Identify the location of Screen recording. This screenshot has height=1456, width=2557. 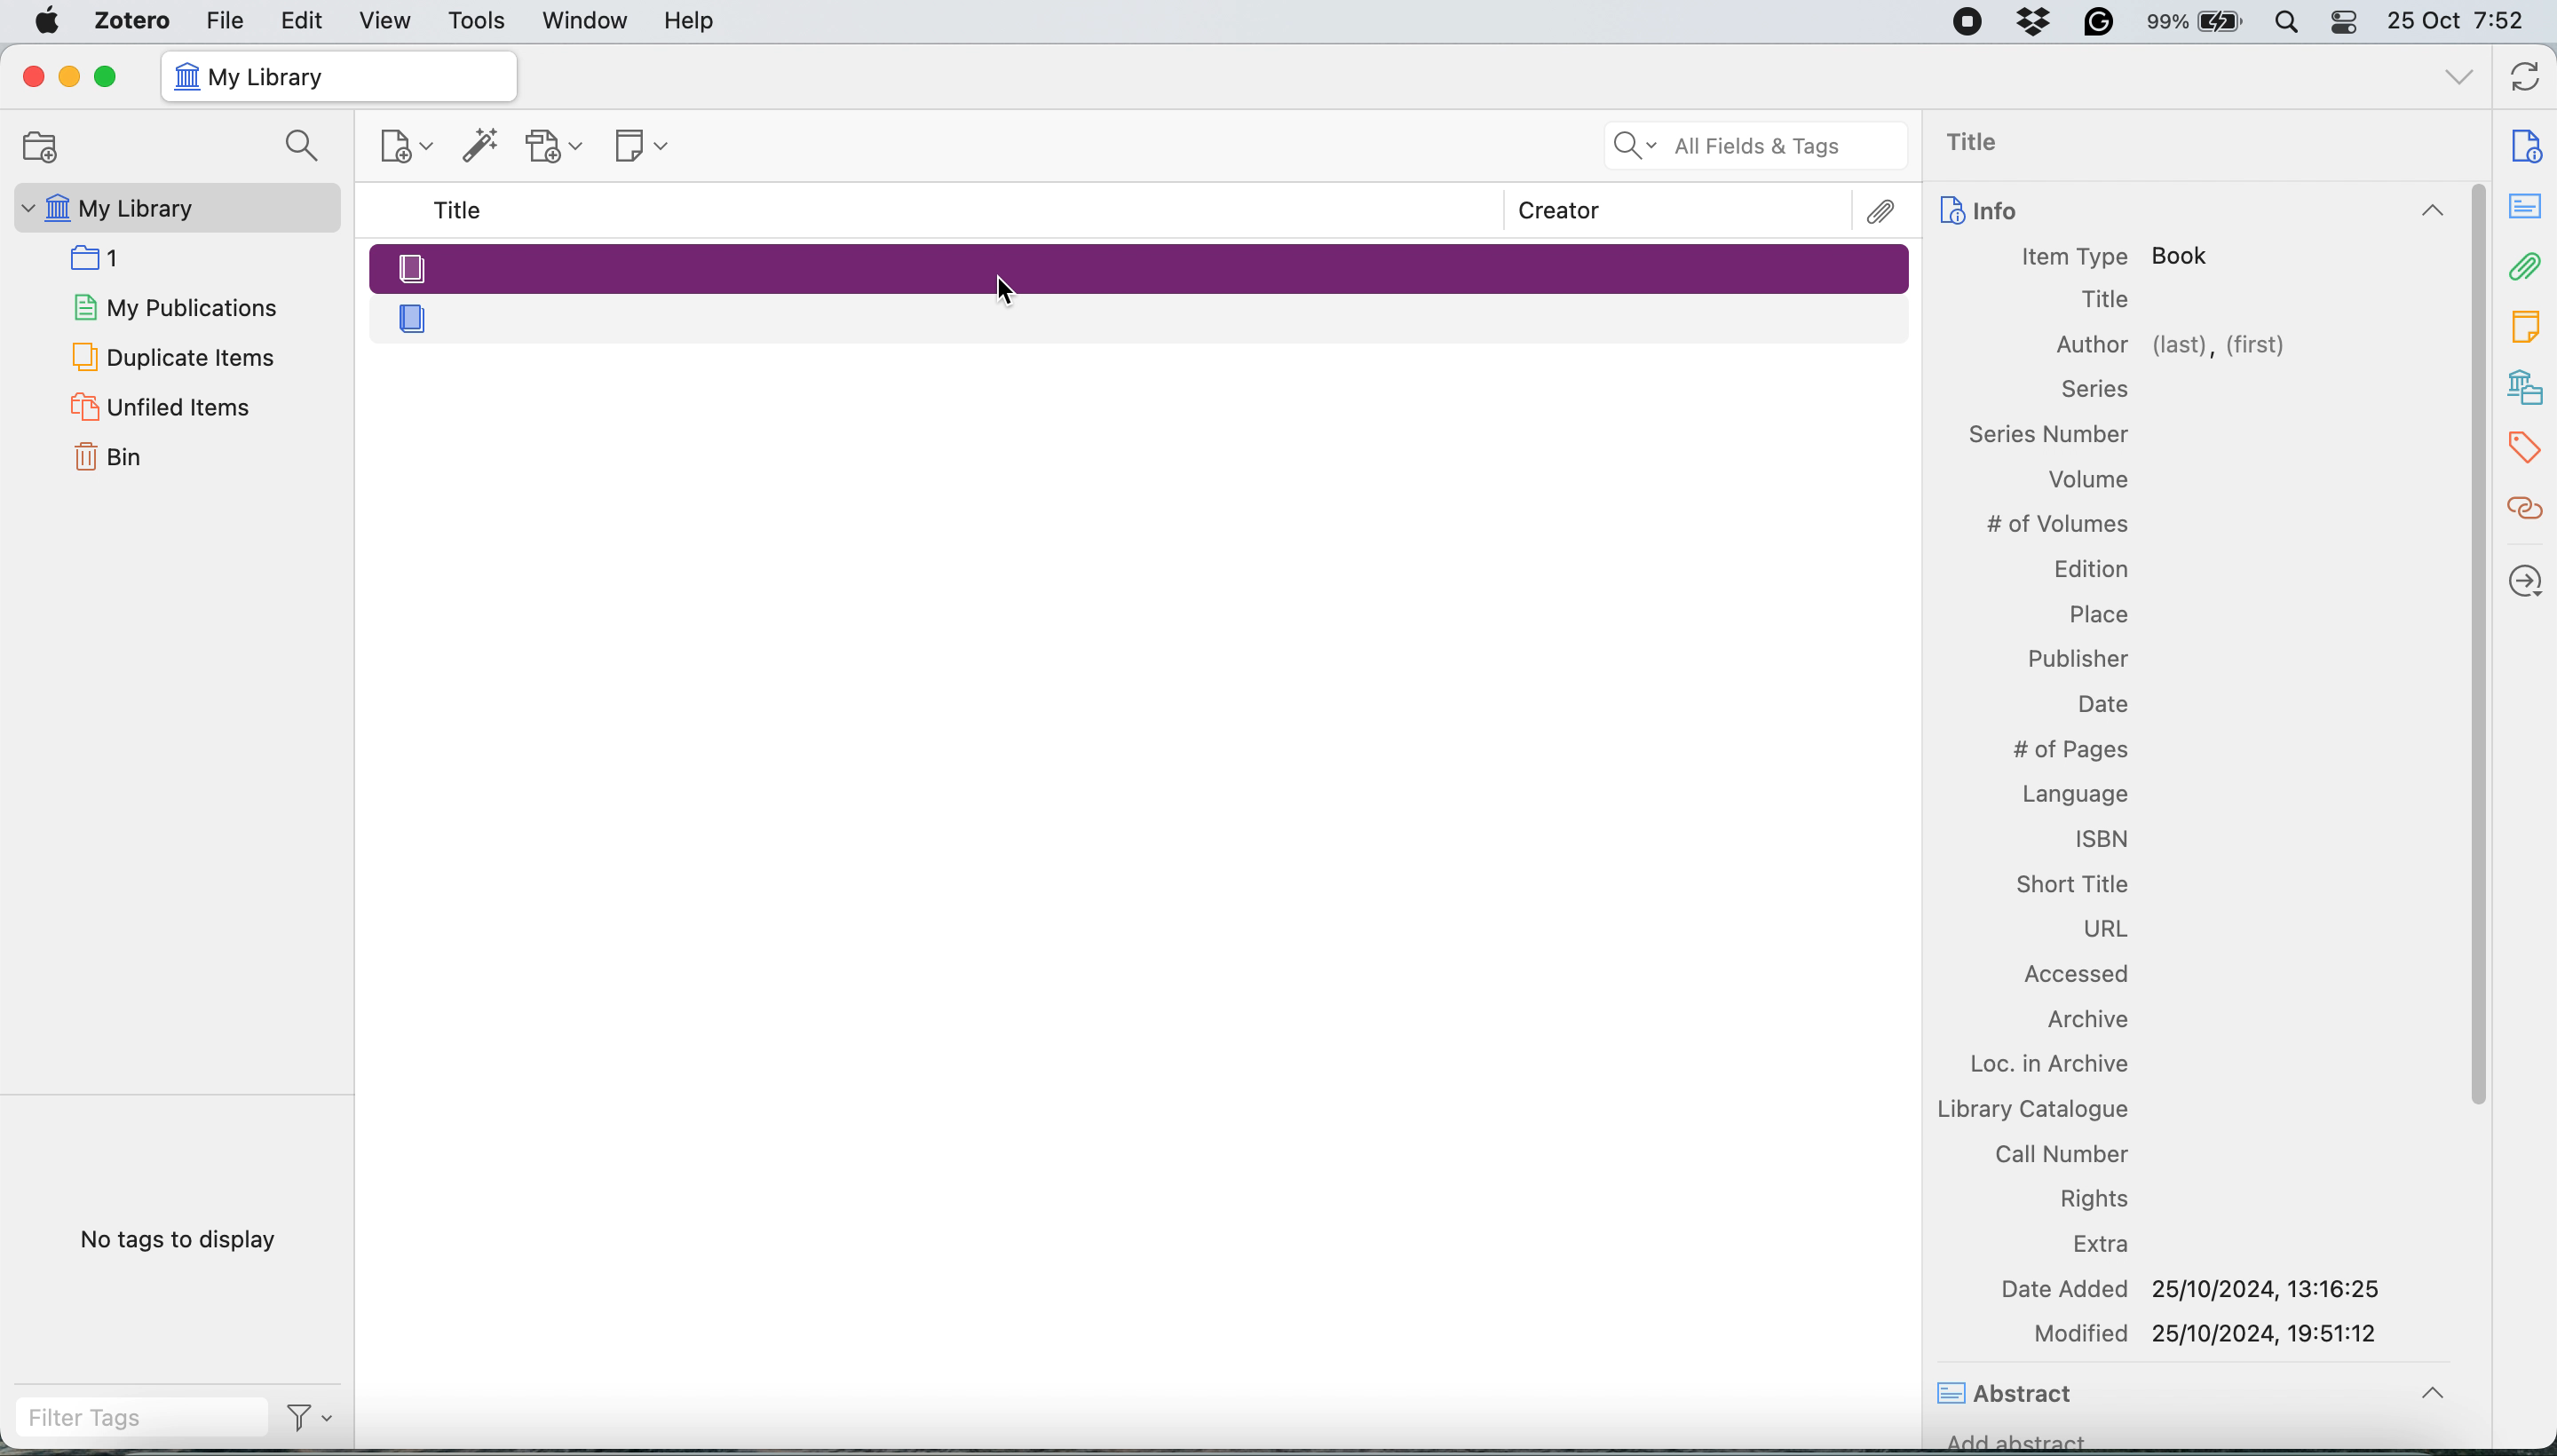
(1966, 23).